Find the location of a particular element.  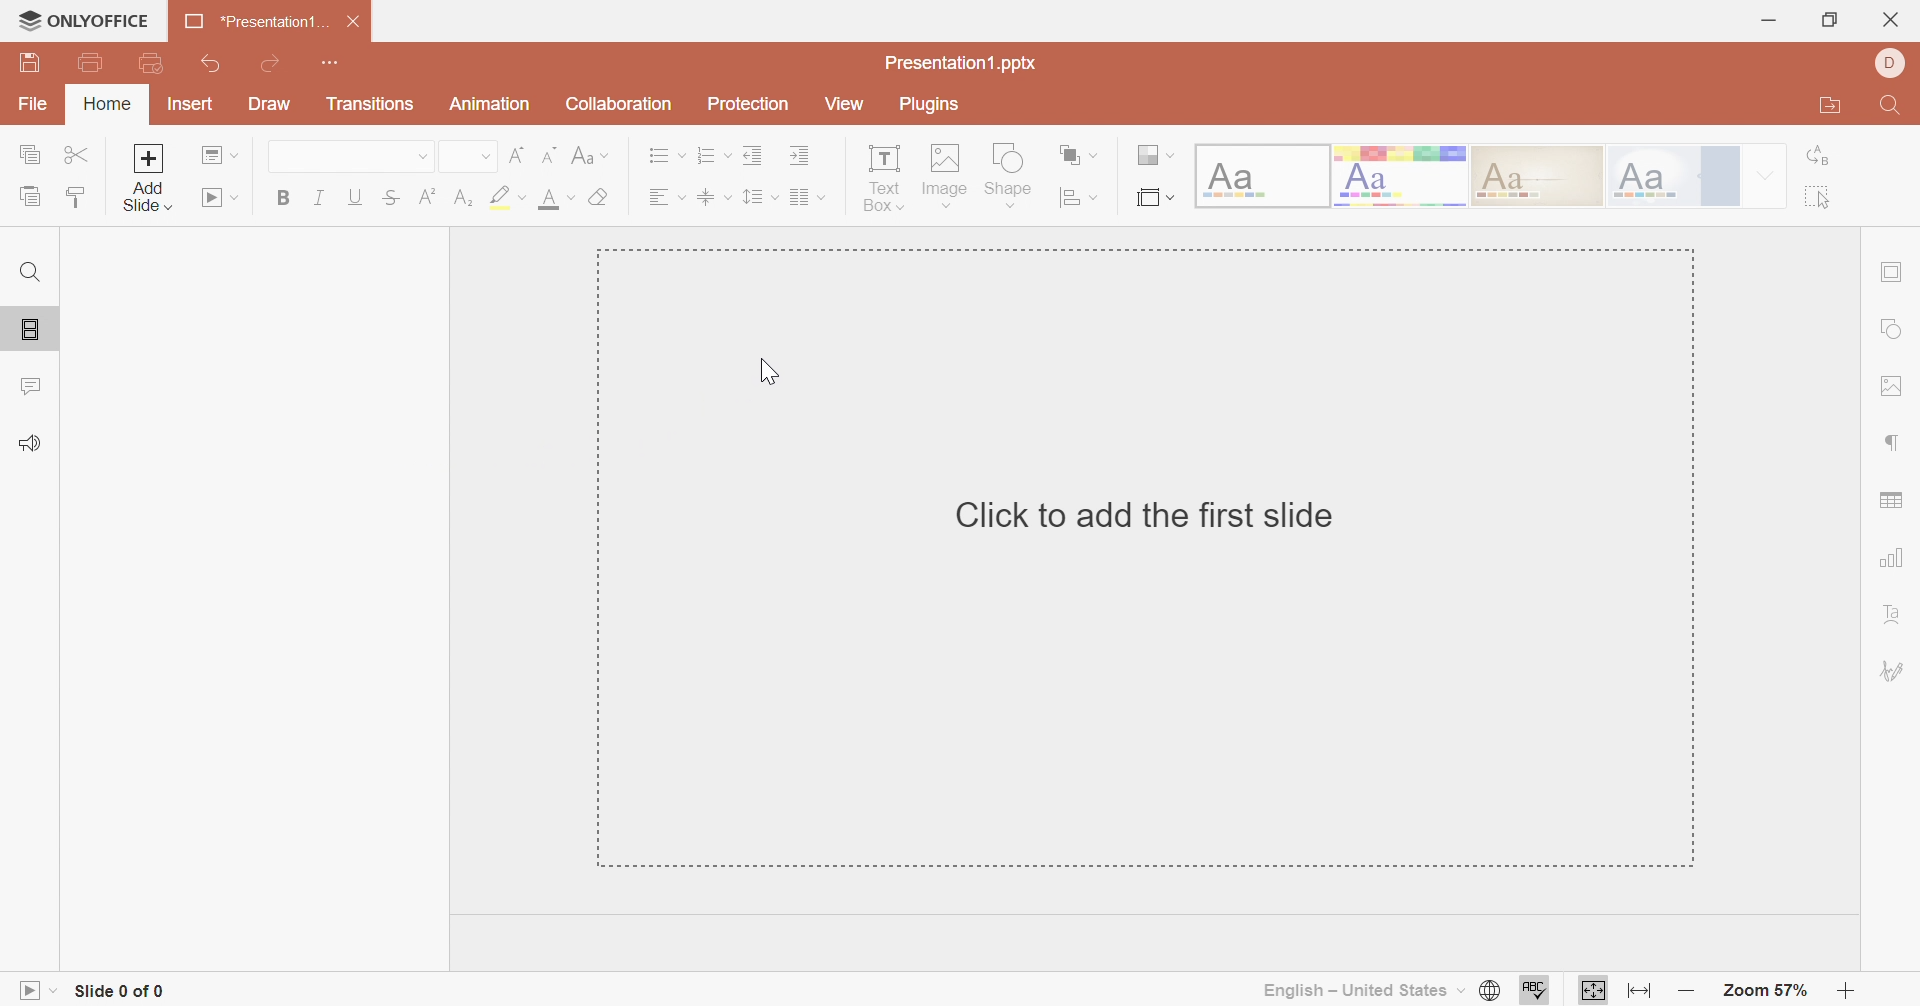

Drop Down is located at coordinates (486, 156).